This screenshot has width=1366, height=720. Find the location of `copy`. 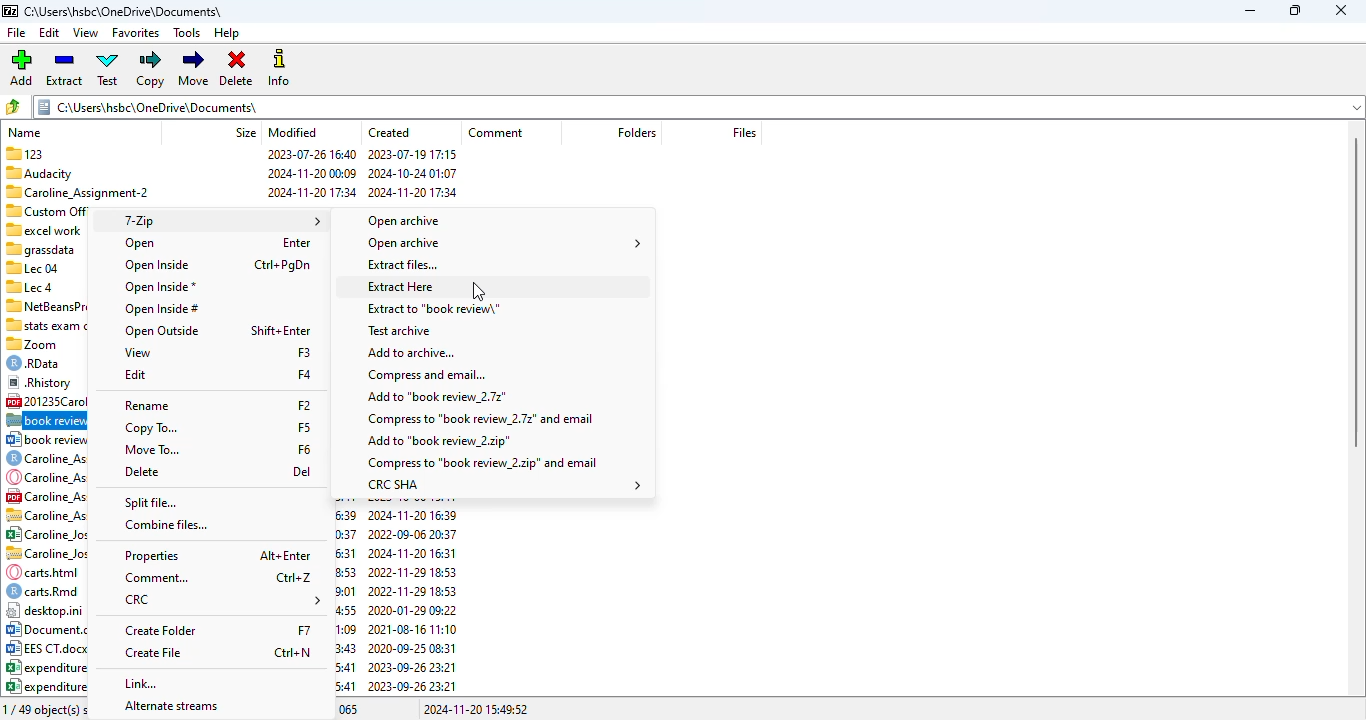

copy is located at coordinates (149, 69).